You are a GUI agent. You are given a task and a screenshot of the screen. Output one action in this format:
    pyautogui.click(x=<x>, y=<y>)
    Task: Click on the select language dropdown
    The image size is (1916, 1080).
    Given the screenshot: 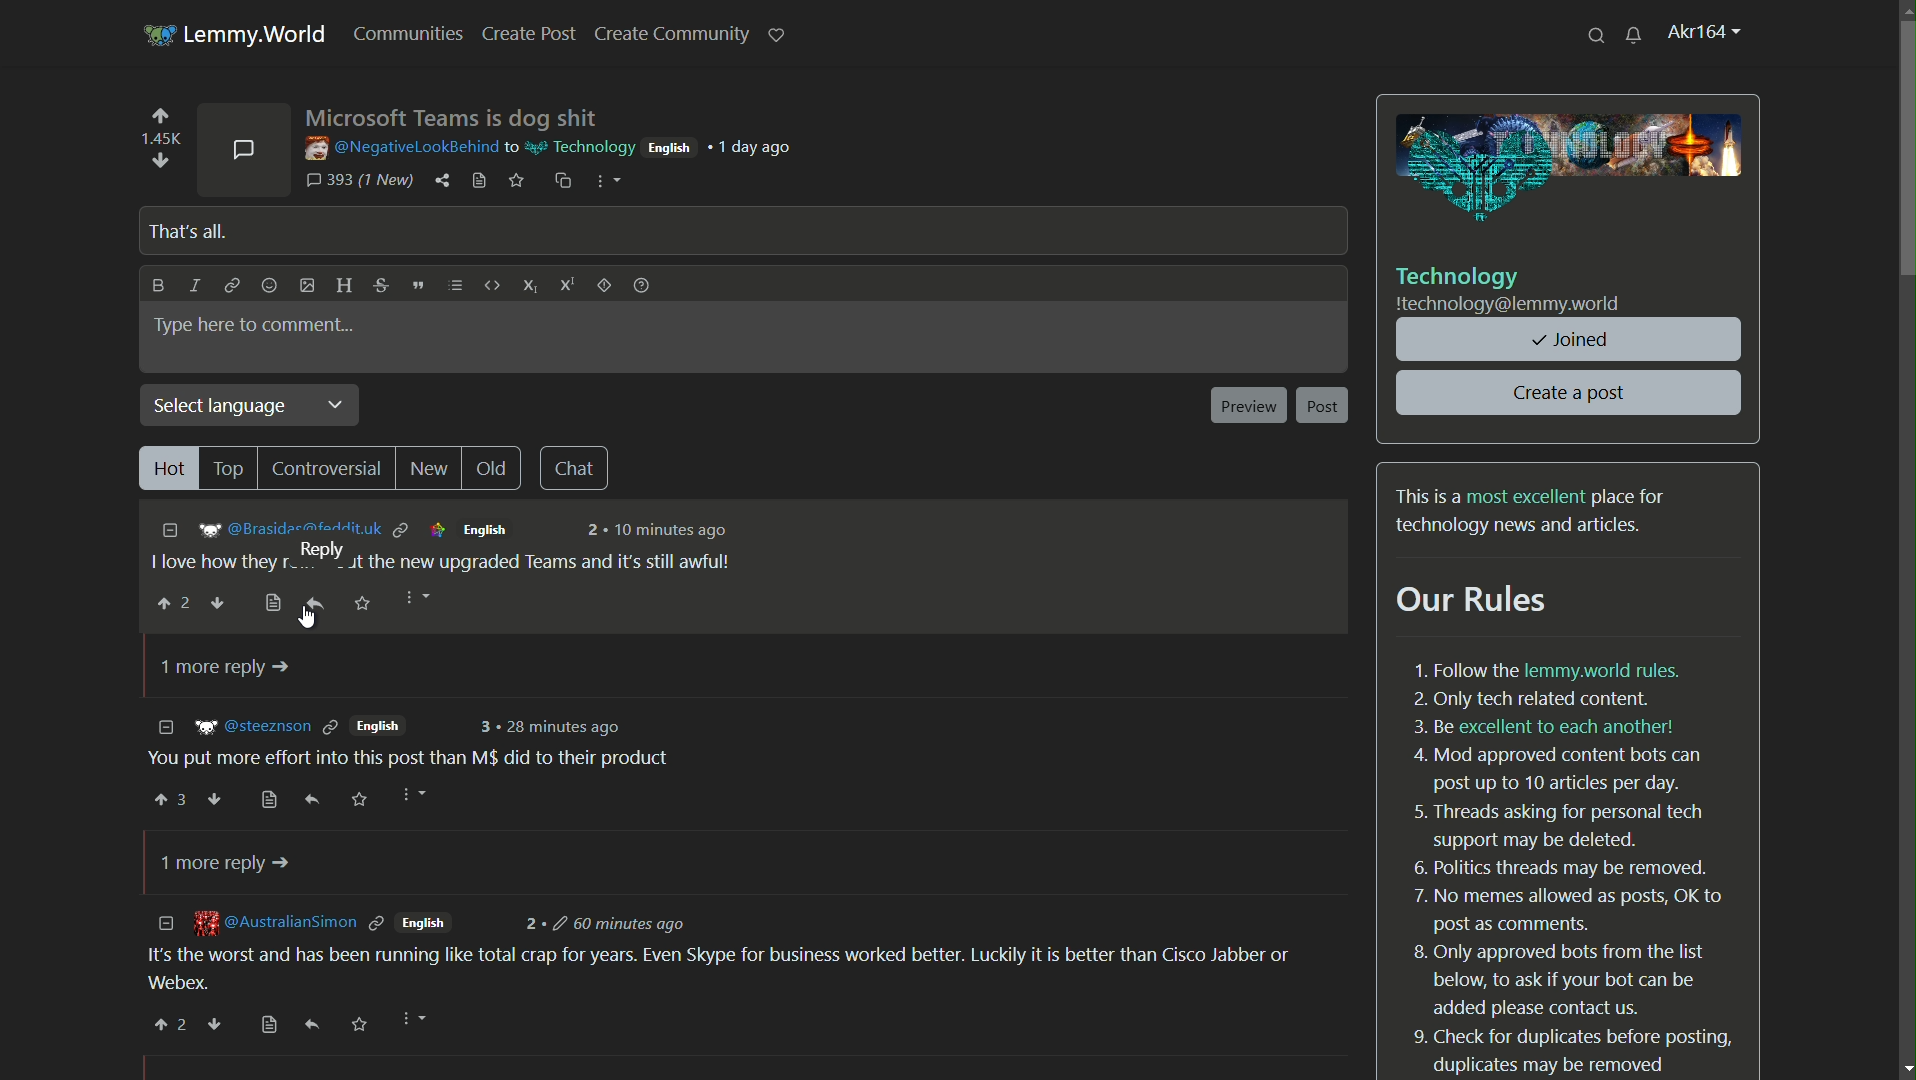 What is the action you would take?
    pyautogui.click(x=253, y=406)
    